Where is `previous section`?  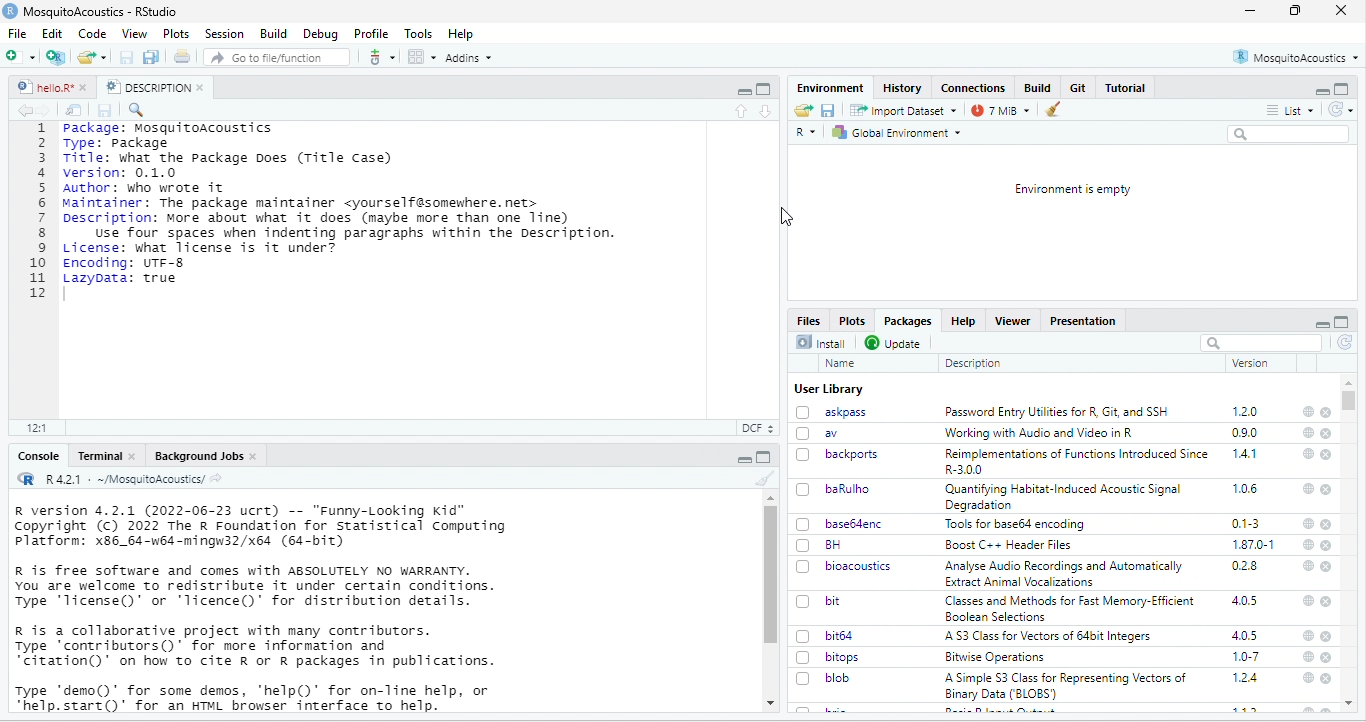
previous section is located at coordinates (740, 112).